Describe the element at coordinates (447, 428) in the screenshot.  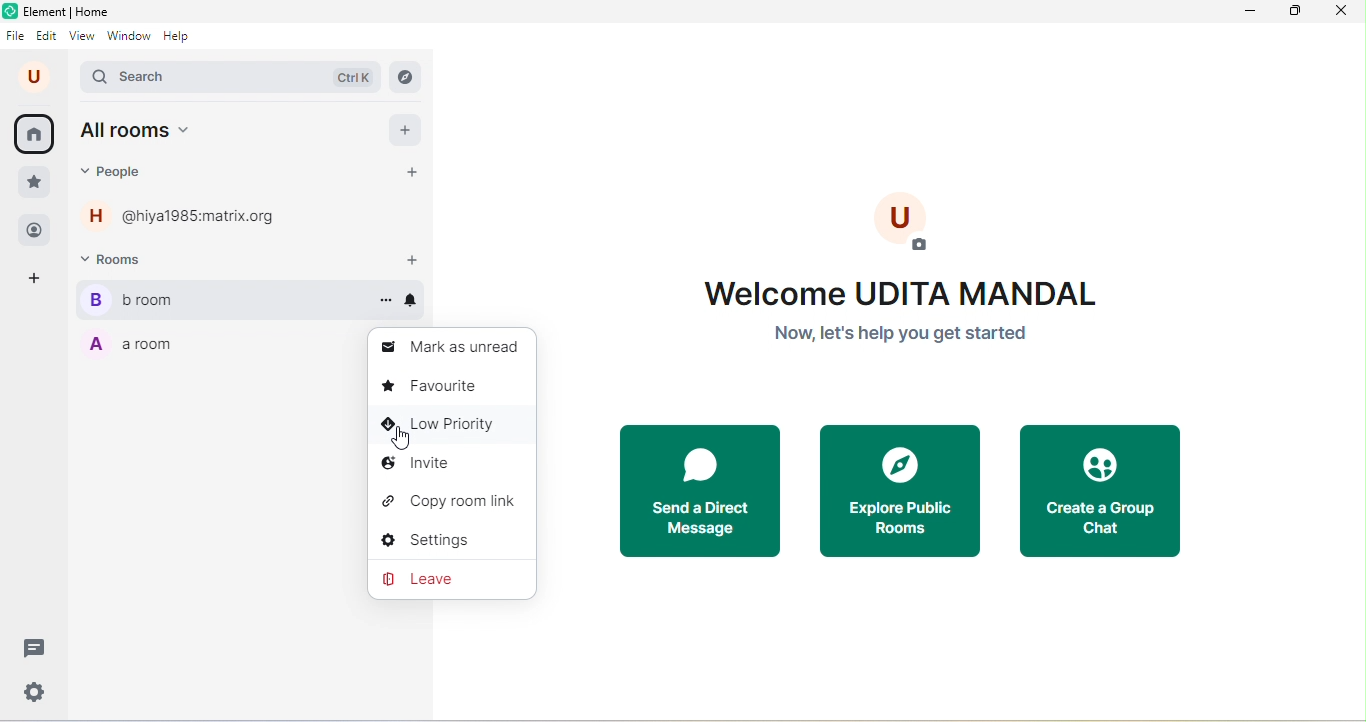
I see `low priority` at that location.